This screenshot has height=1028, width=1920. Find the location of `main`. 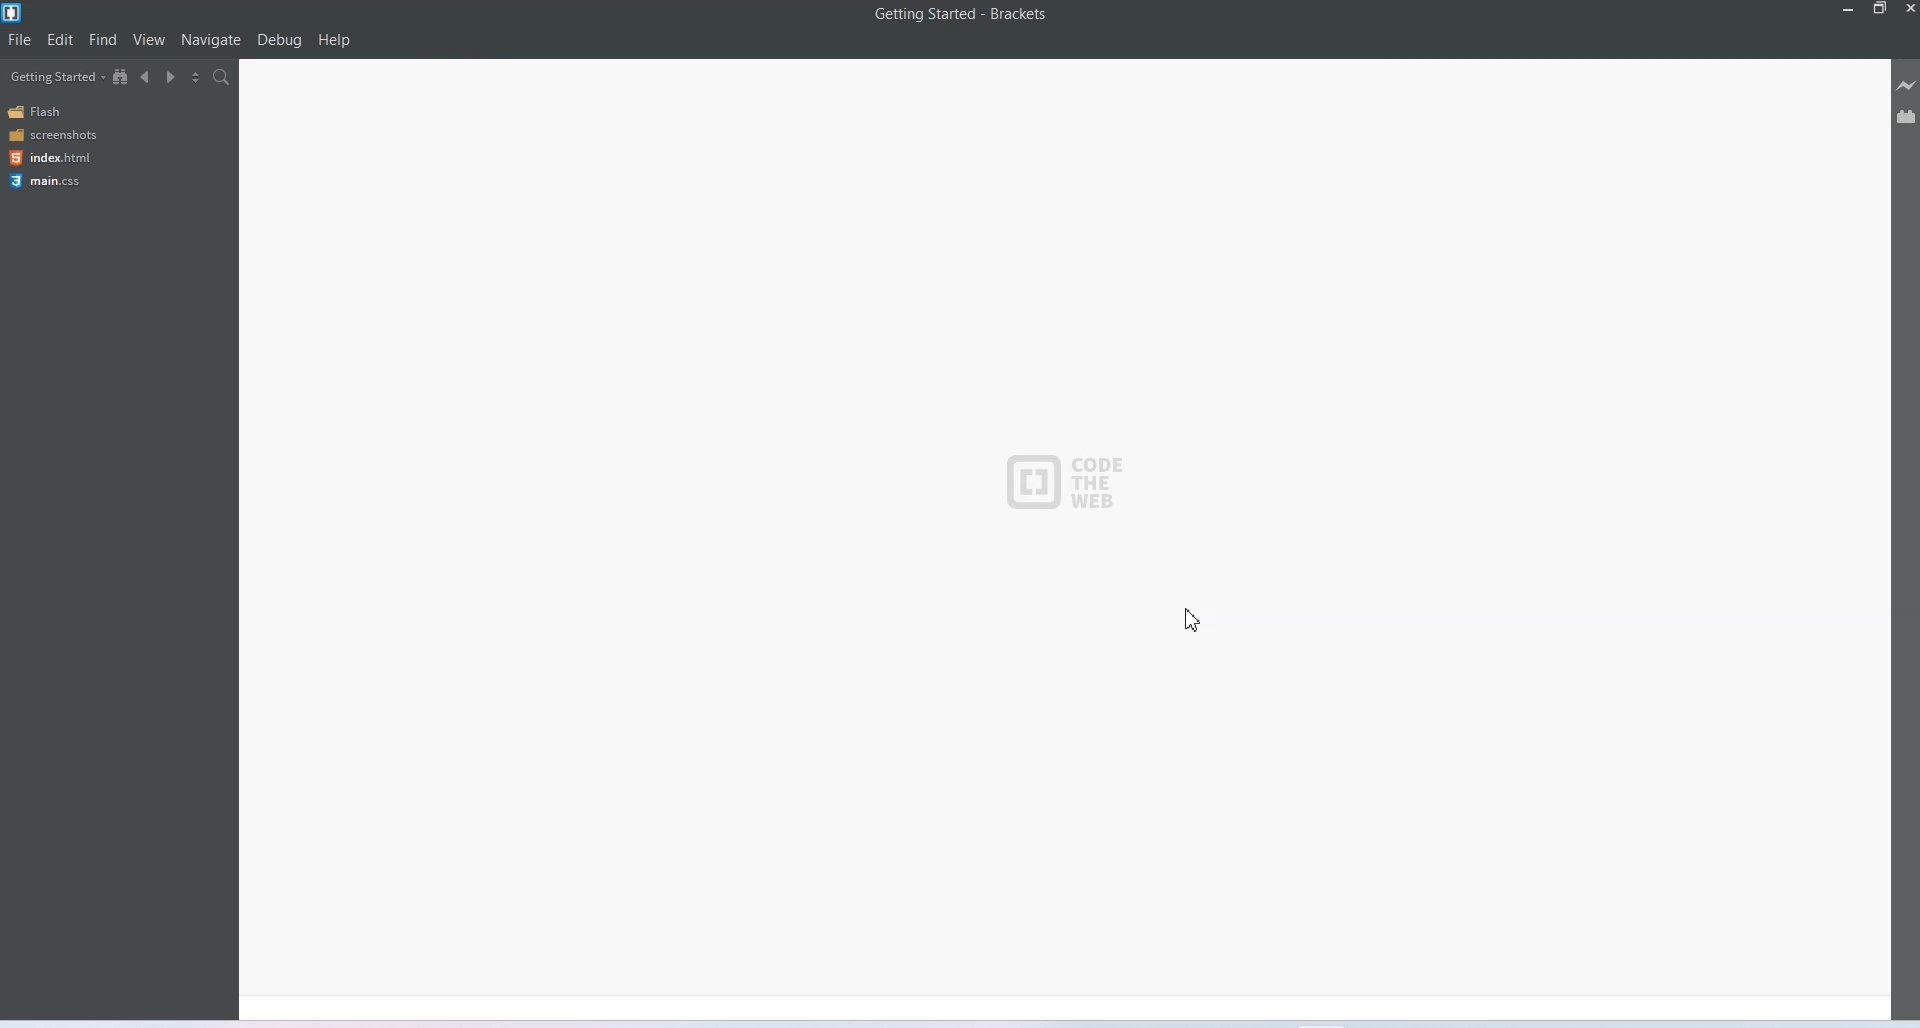

main is located at coordinates (49, 182).